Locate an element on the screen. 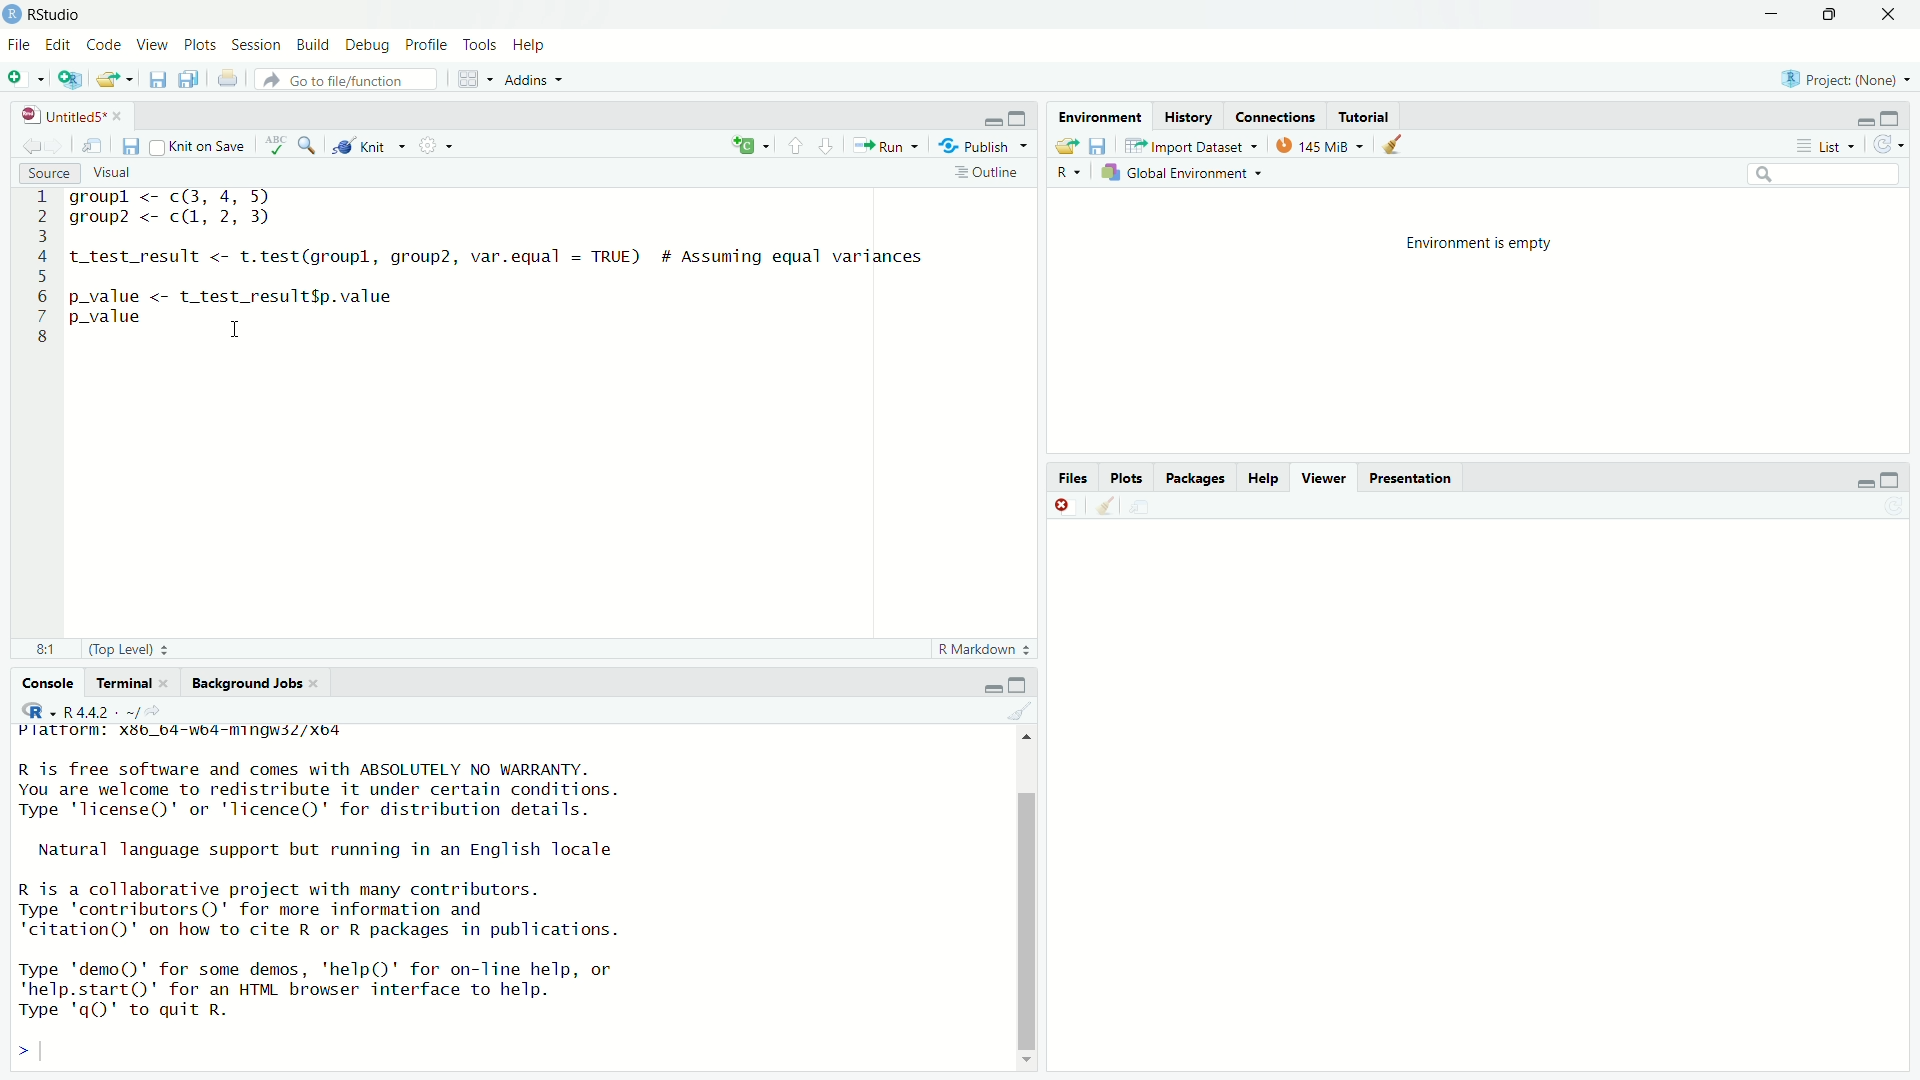  MINIMISE is located at coordinates (1769, 17).